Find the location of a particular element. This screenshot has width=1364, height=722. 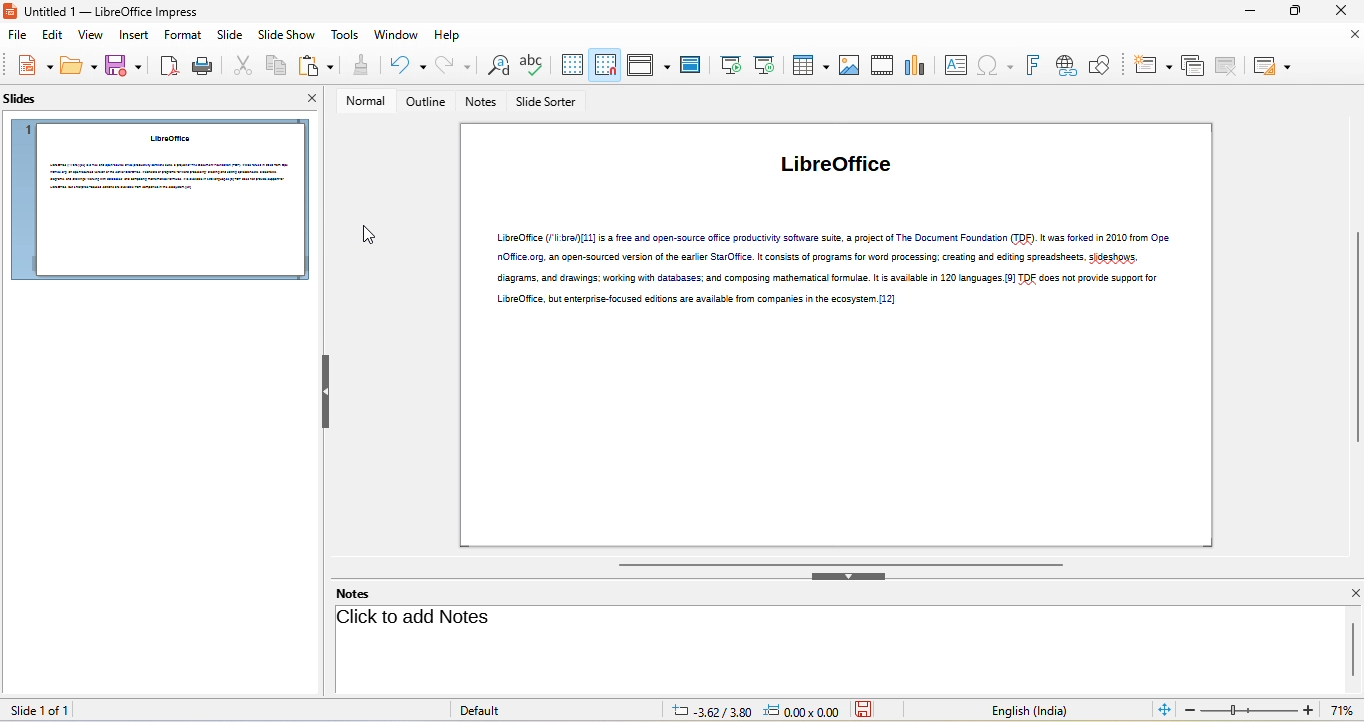

-3.62/3.80 is located at coordinates (706, 710).